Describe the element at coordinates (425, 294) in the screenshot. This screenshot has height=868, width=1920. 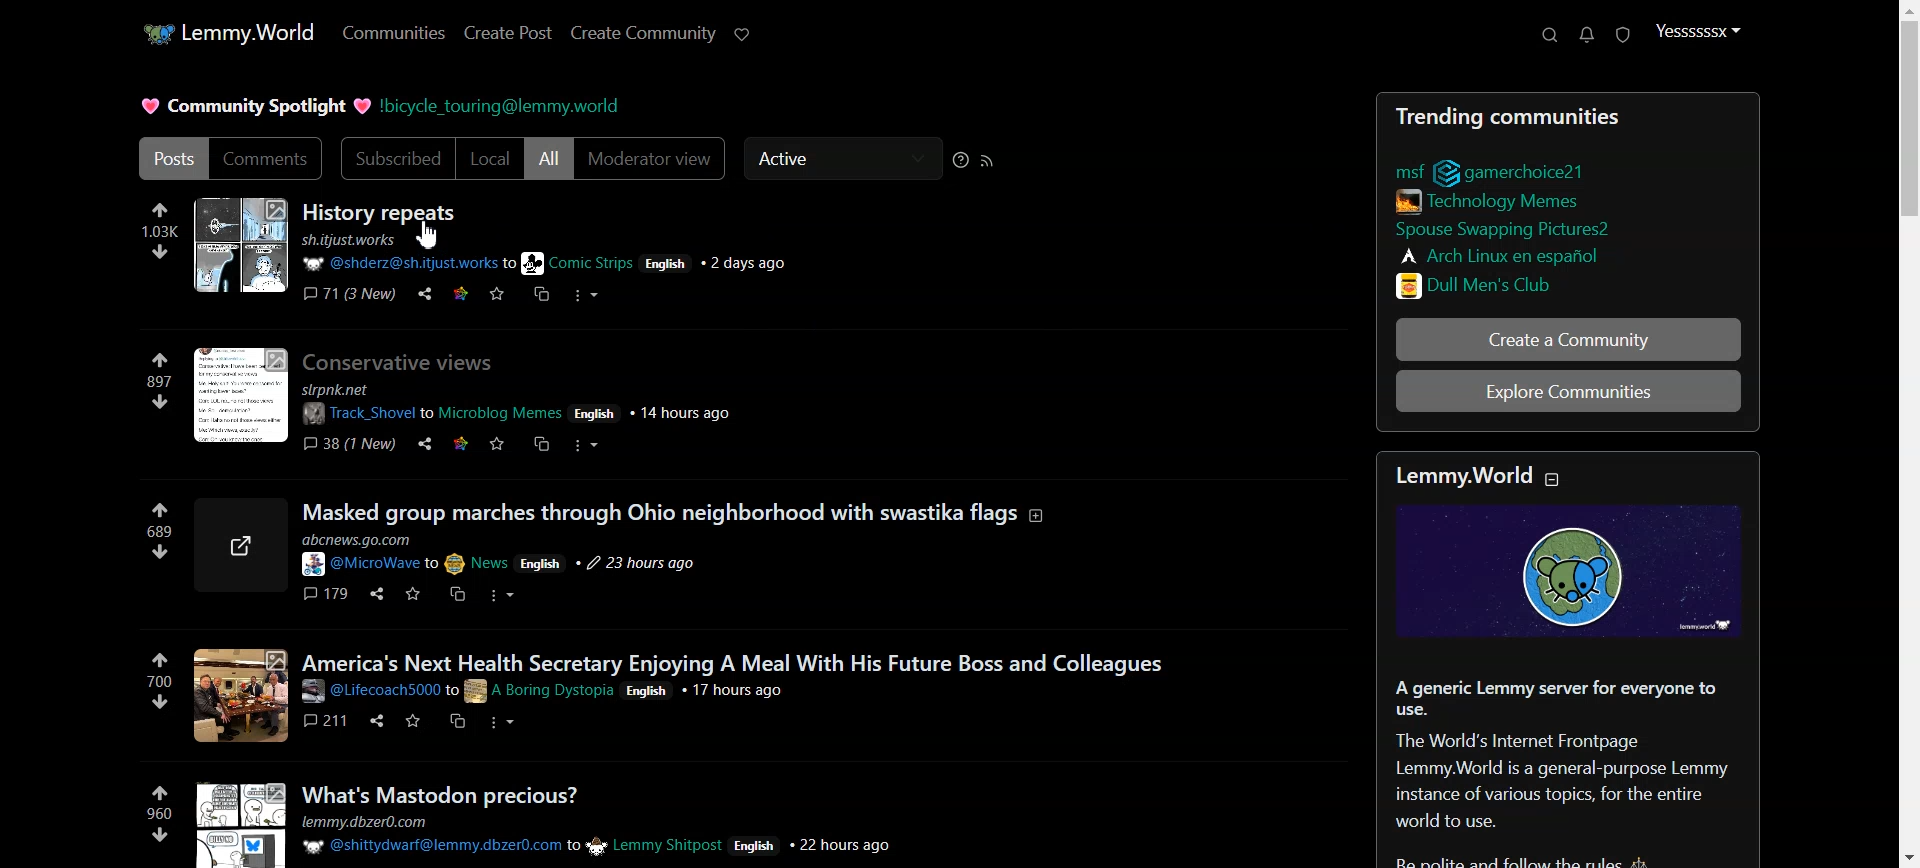
I see `Share` at that location.